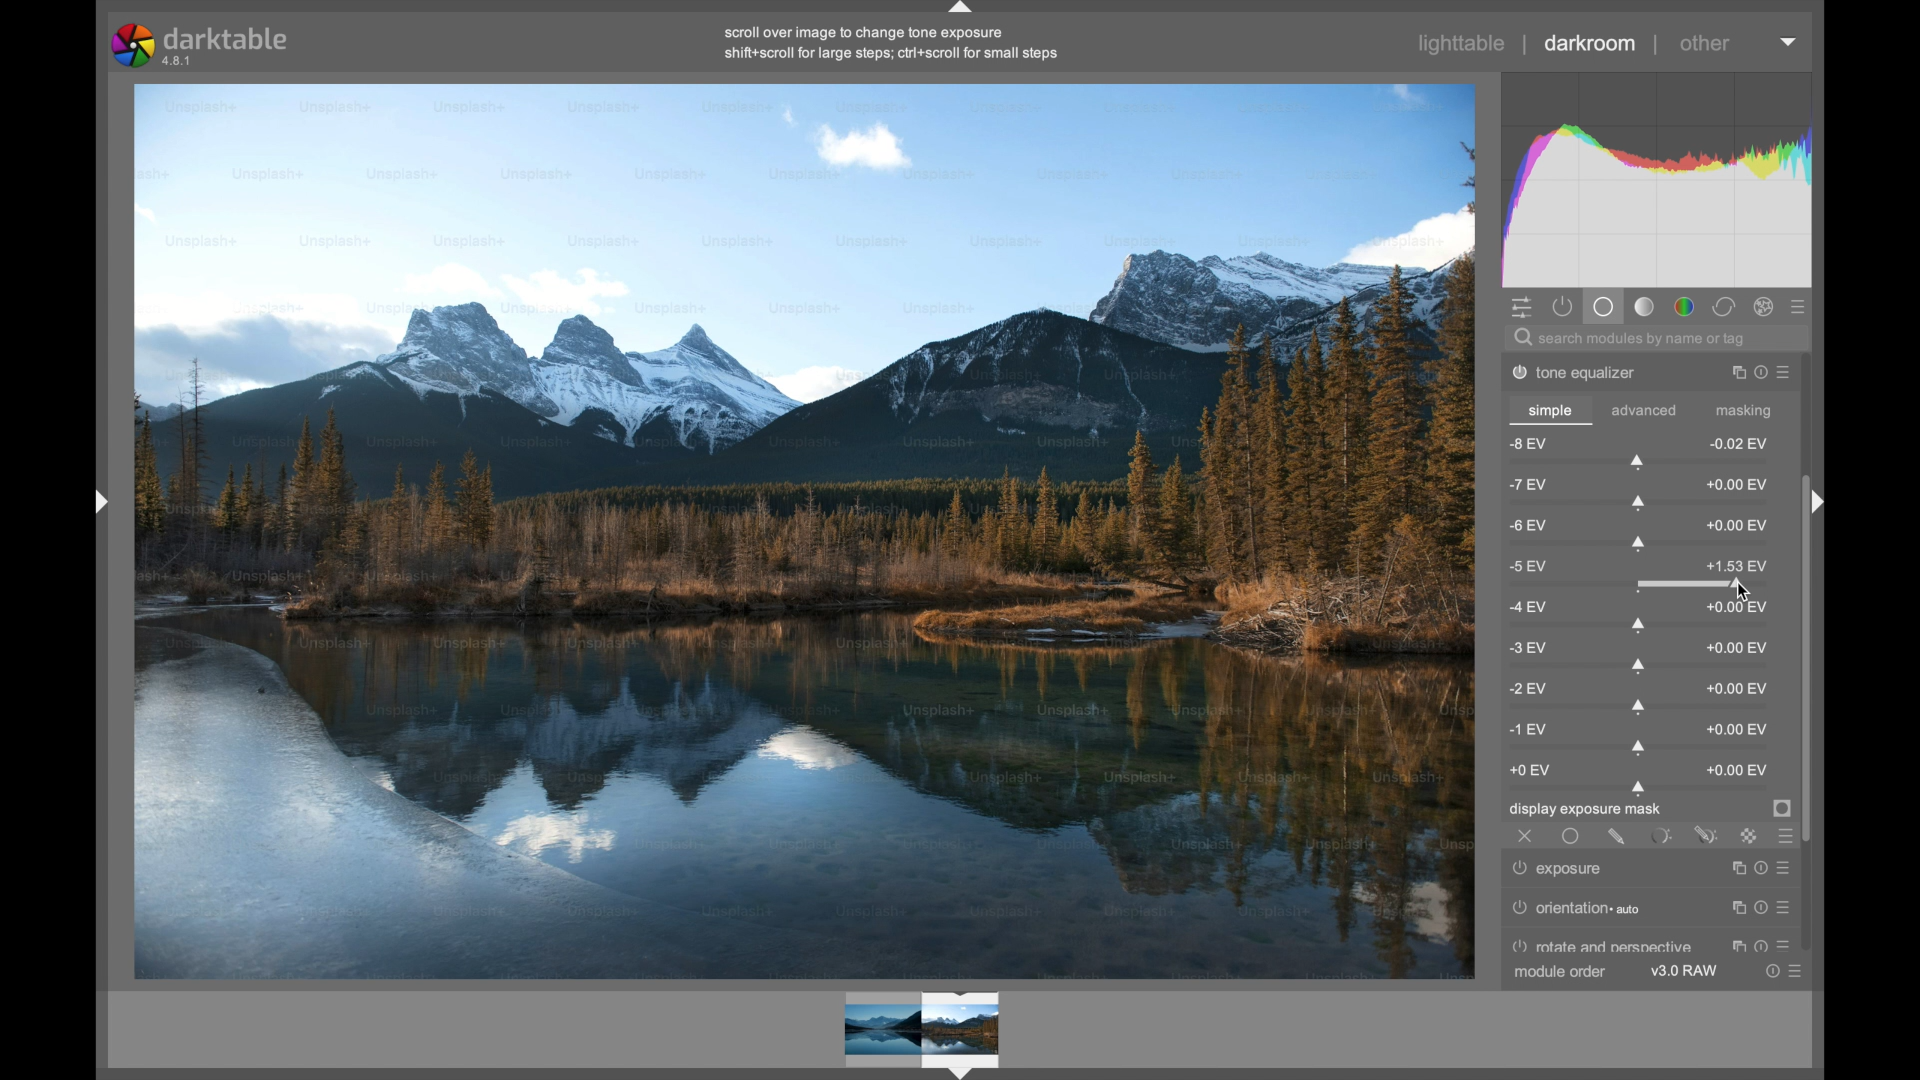 The image size is (1920, 1080). Describe the element at coordinates (1737, 771) in the screenshot. I see `0.00 ev` at that location.